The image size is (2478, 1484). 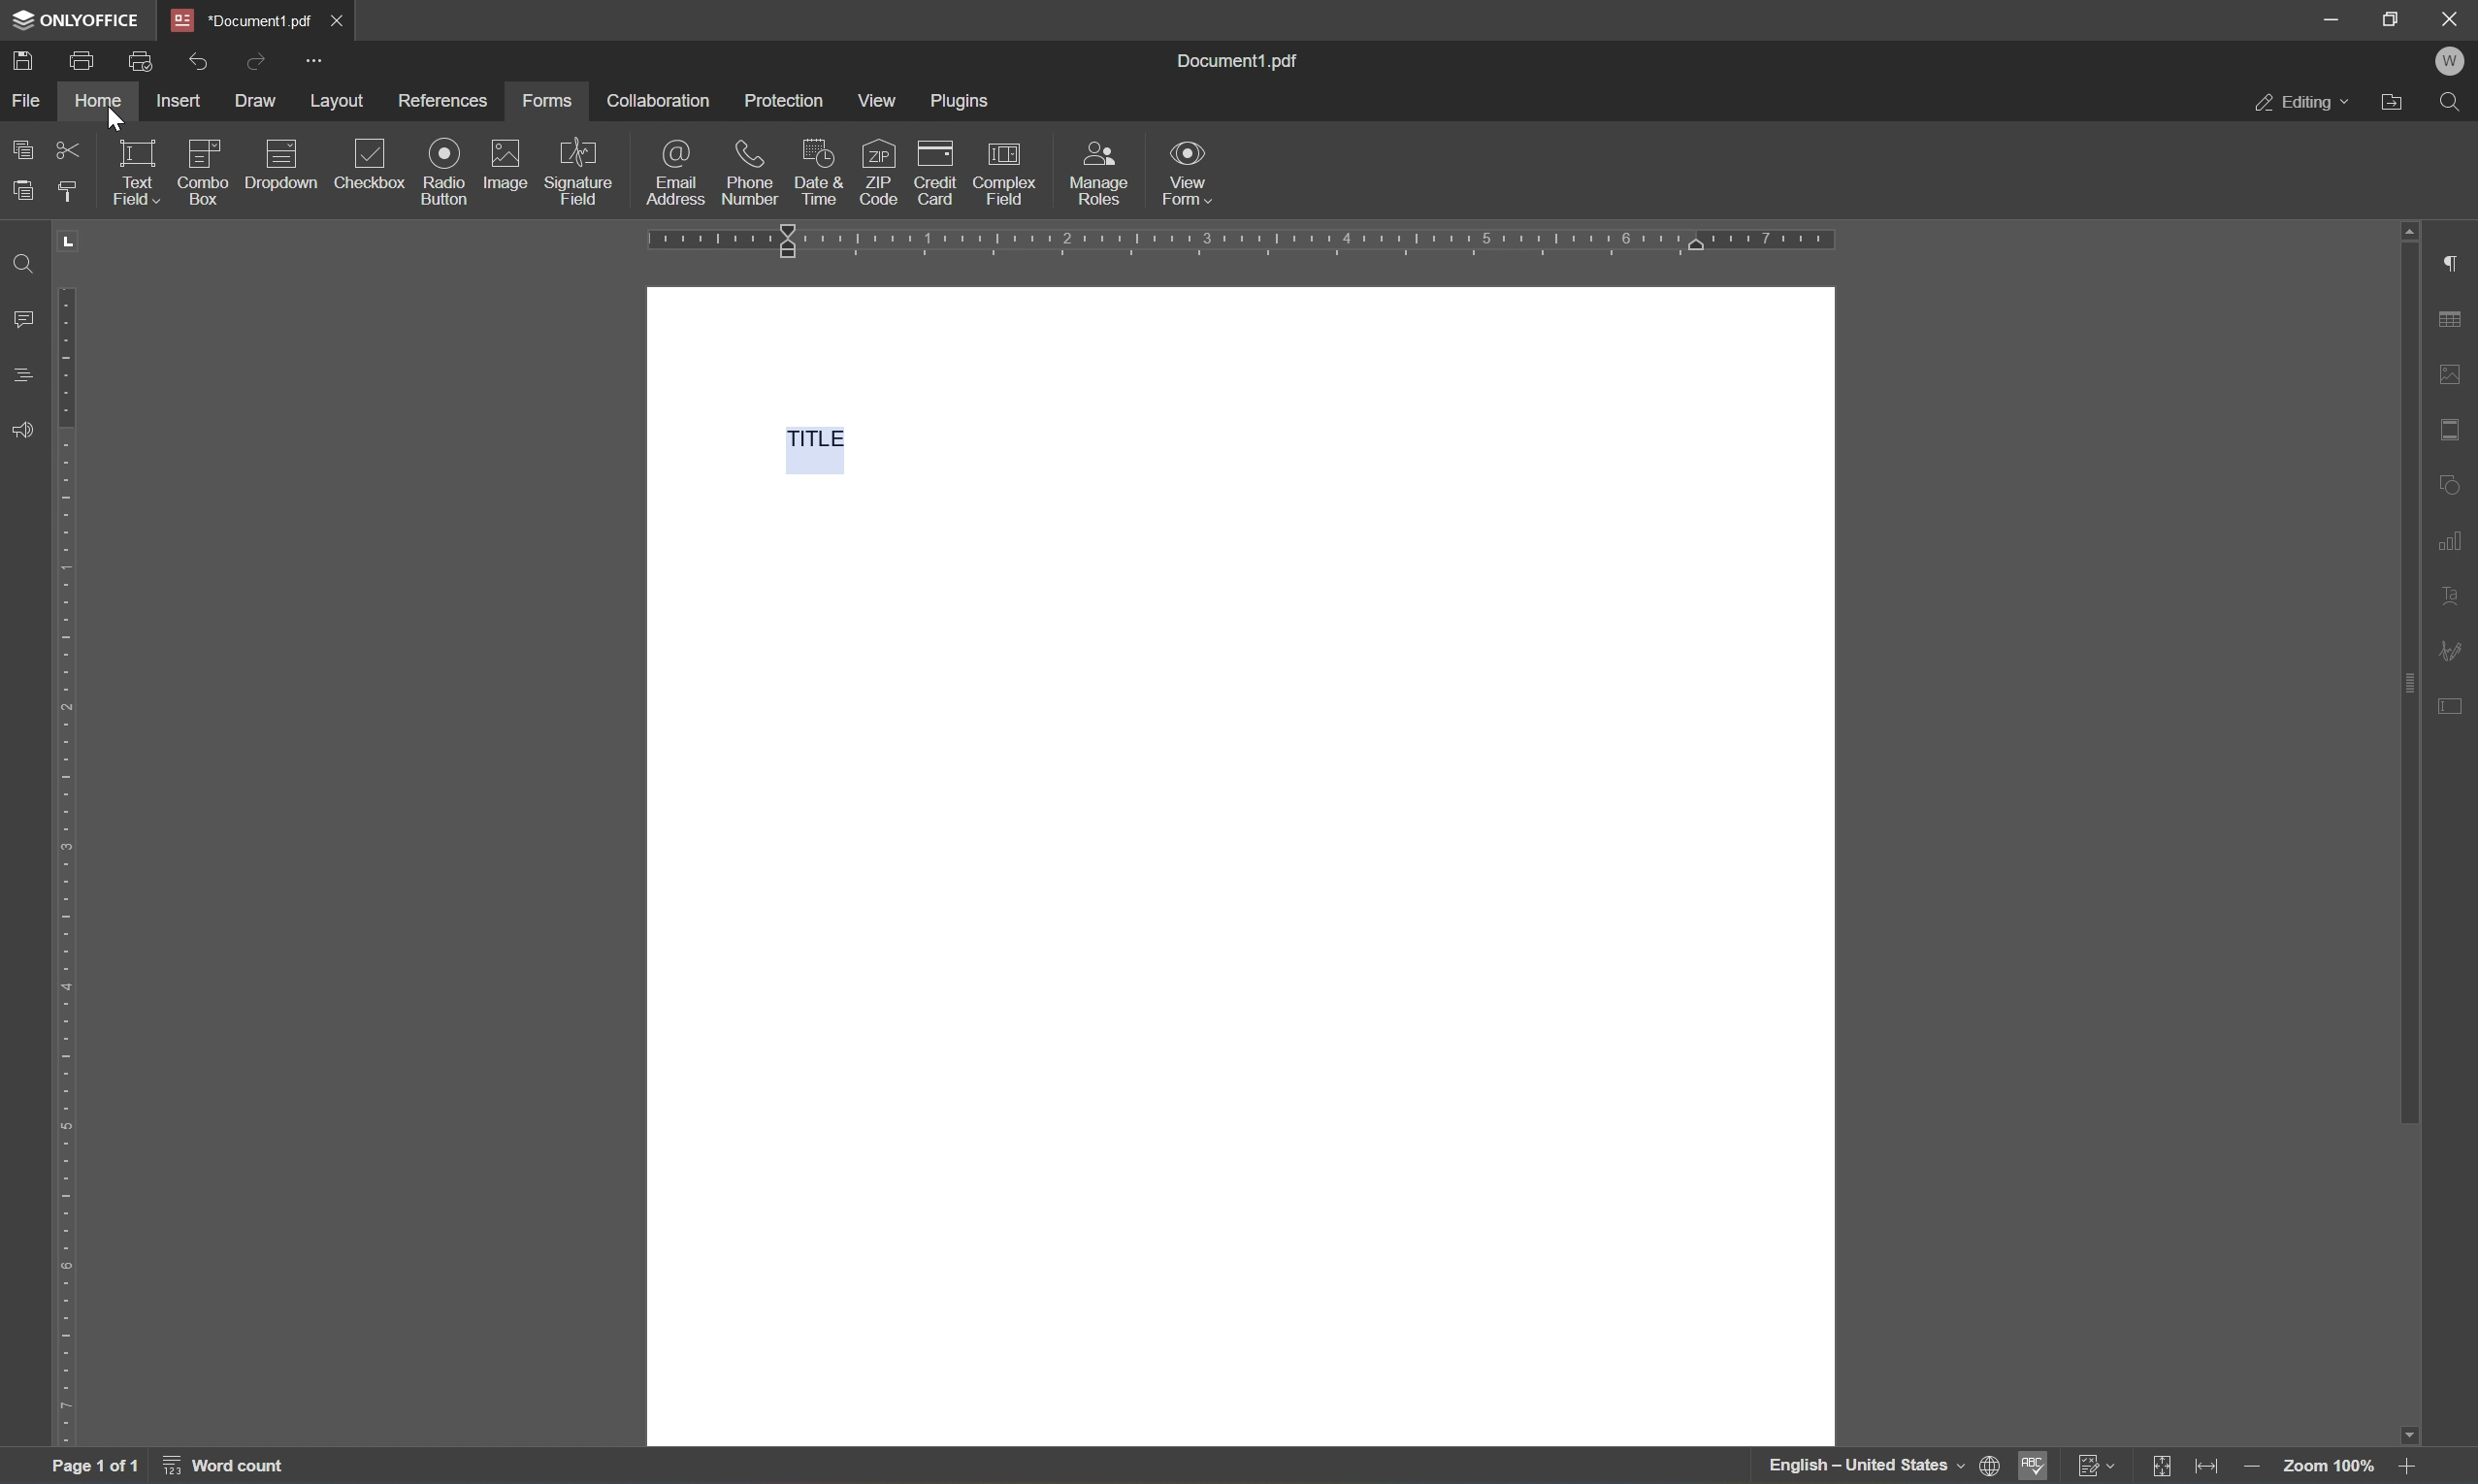 What do you see at coordinates (318, 59) in the screenshot?
I see `customize quick access toolbar` at bounding box center [318, 59].